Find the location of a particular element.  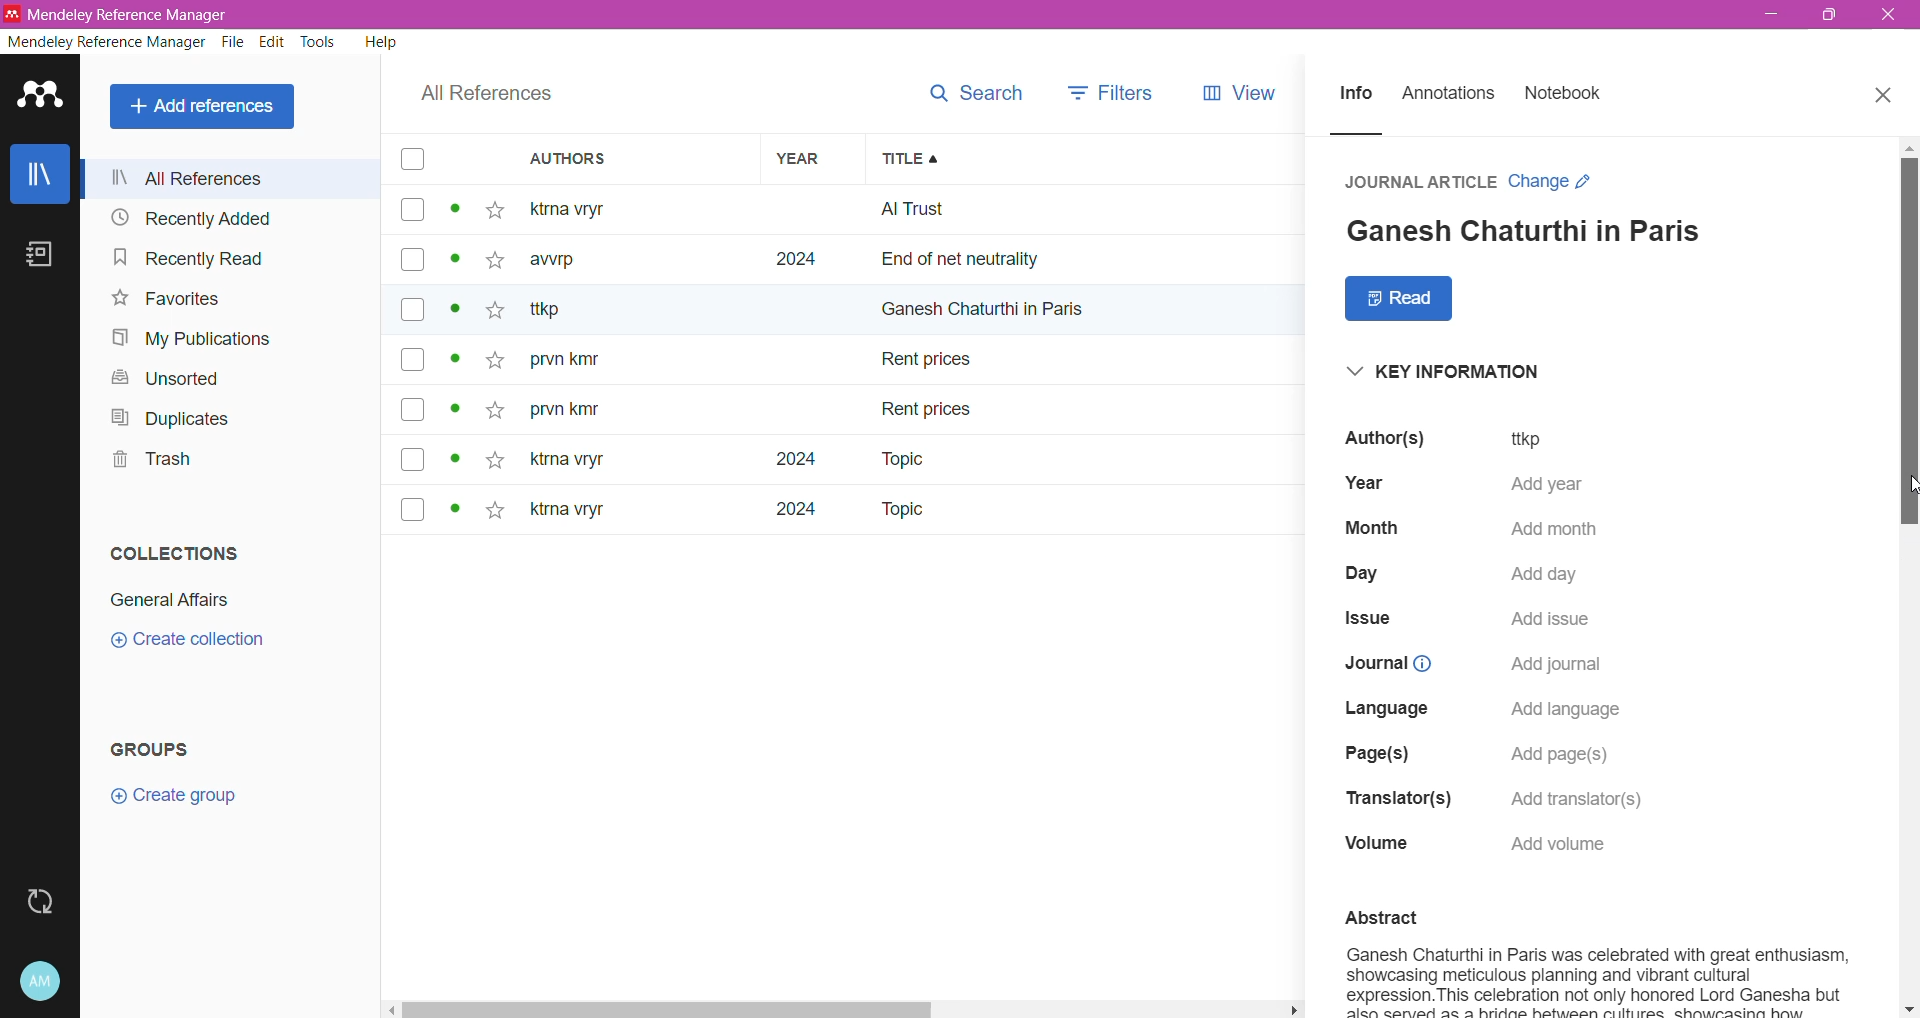

Authors is located at coordinates (640, 160).